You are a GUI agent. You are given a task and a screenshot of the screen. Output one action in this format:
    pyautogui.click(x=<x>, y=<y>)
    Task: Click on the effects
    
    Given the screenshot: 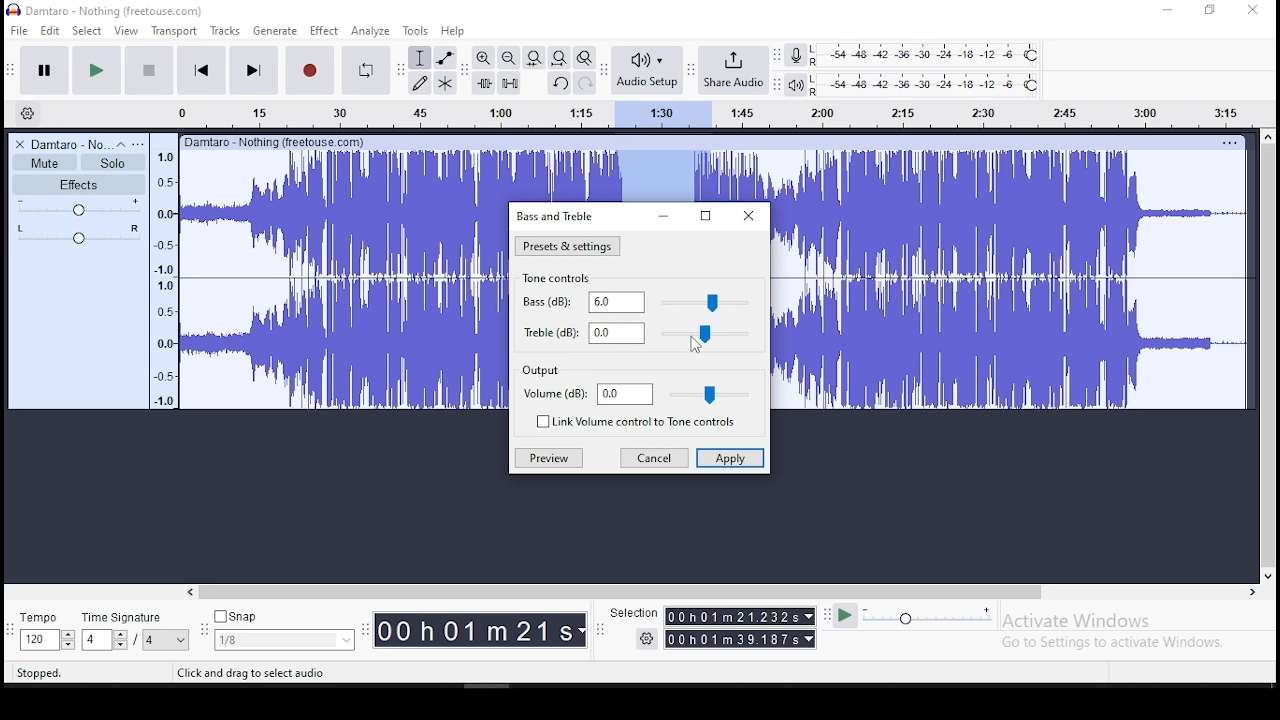 What is the action you would take?
    pyautogui.click(x=79, y=184)
    